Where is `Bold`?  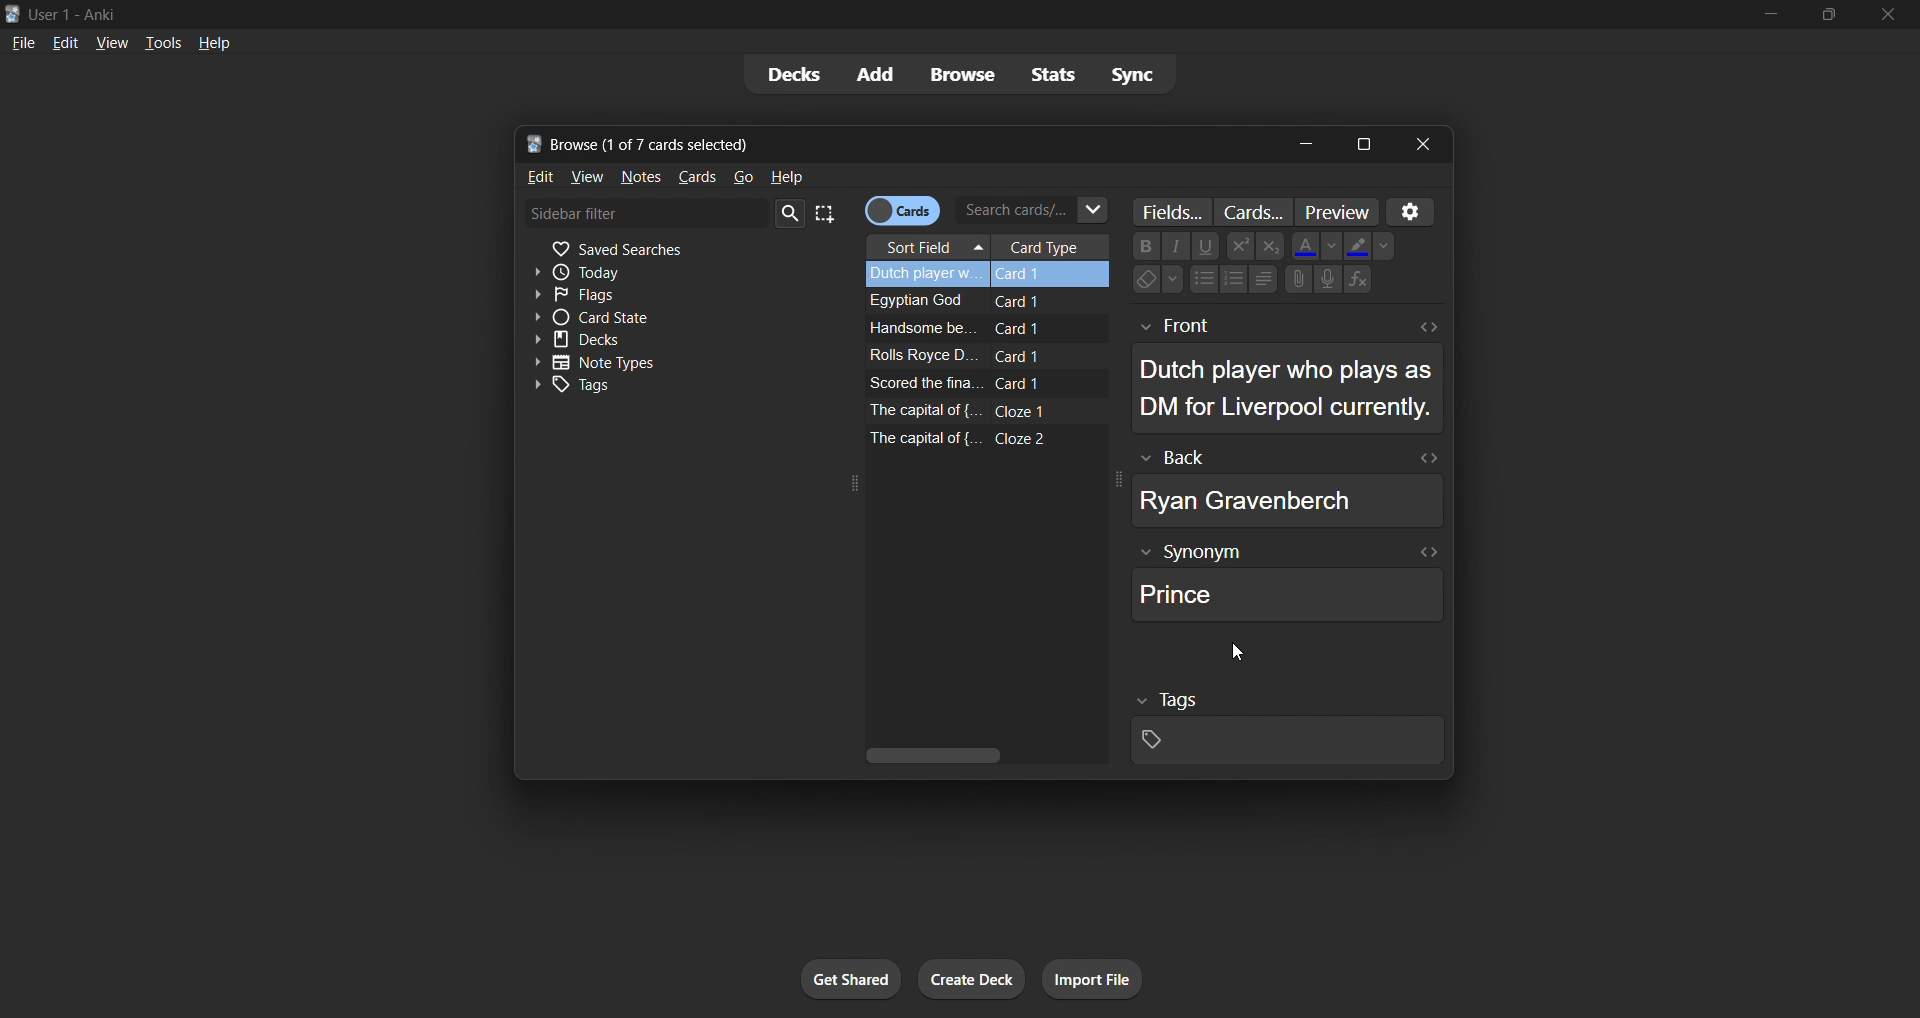
Bold is located at coordinates (1141, 245).